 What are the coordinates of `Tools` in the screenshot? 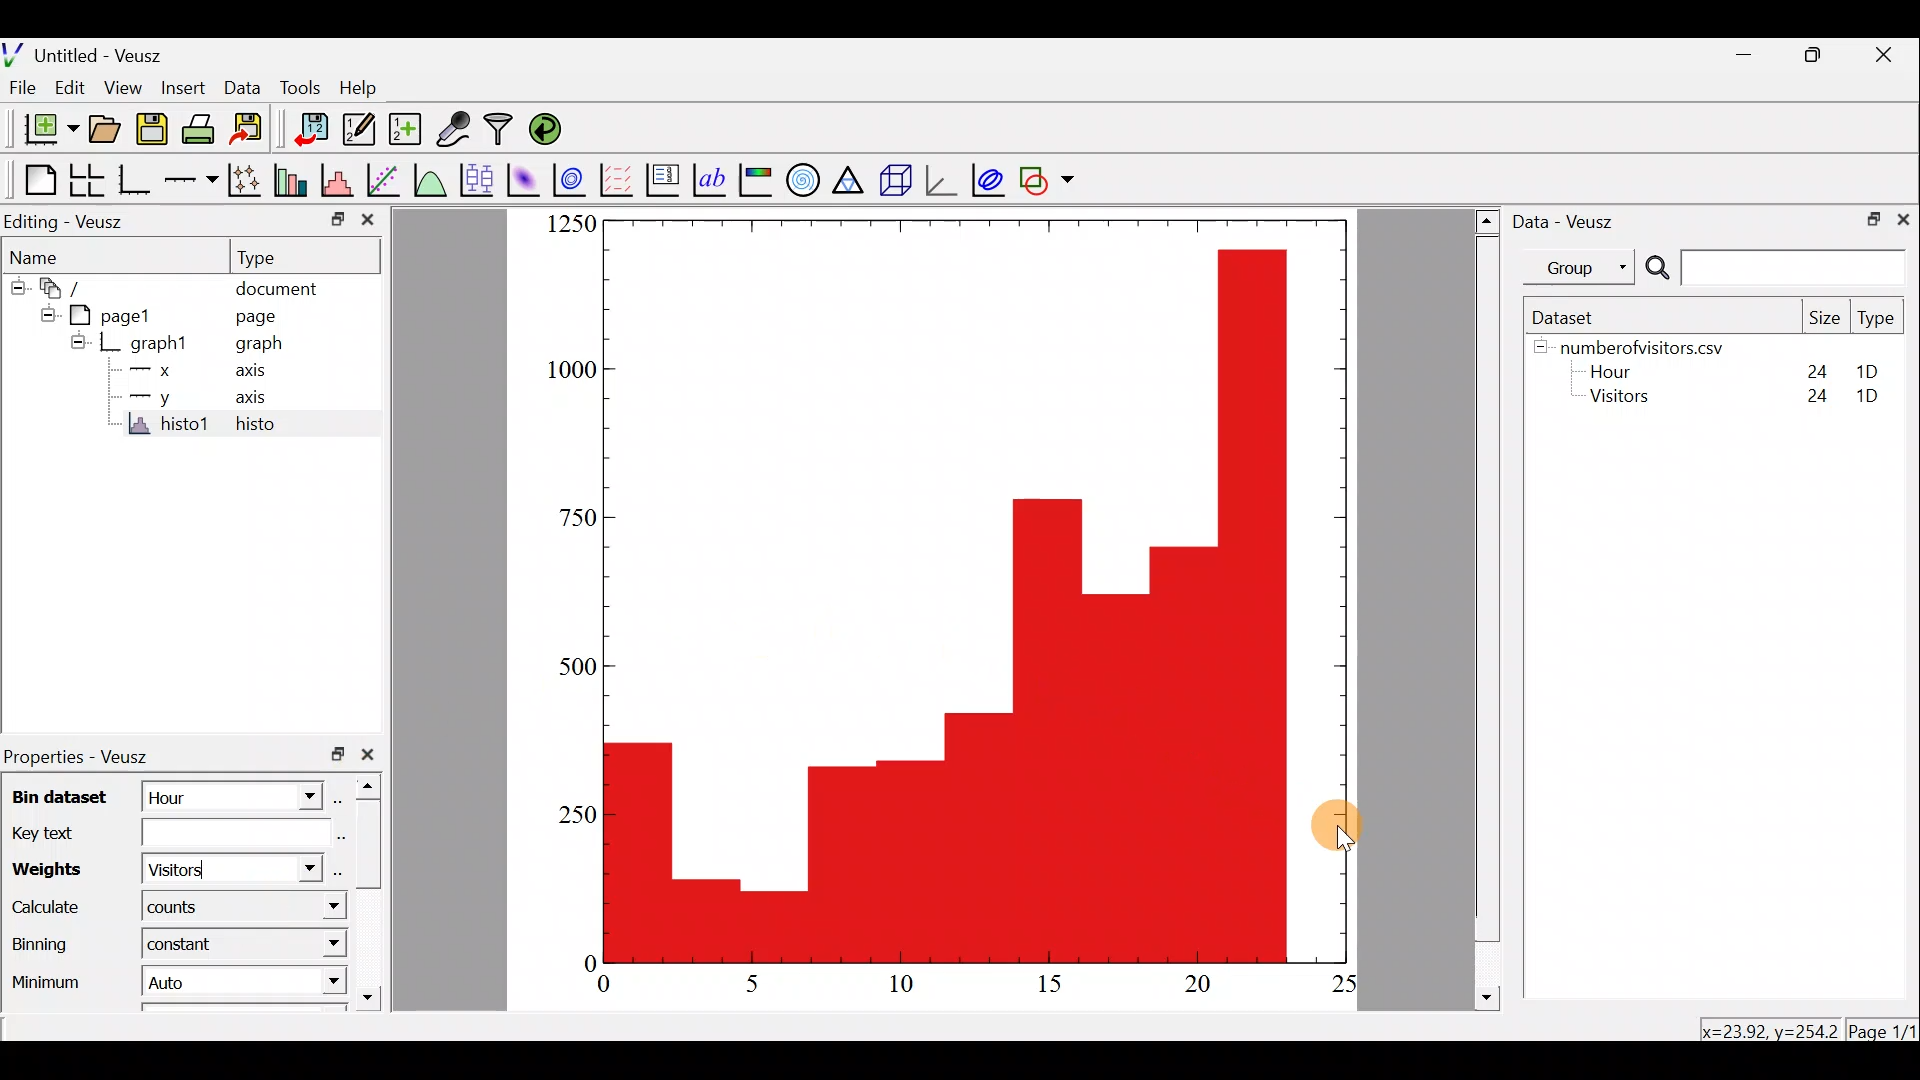 It's located at (305, 88).